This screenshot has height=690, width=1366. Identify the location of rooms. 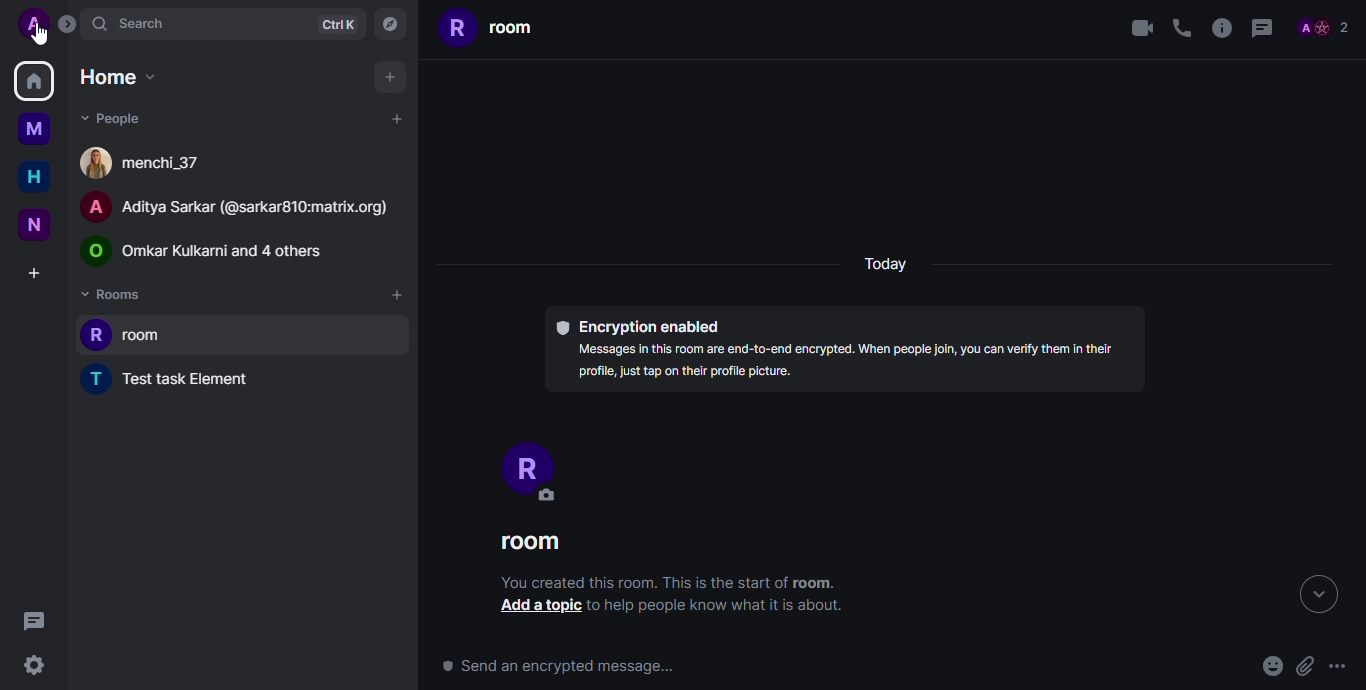
(115, 293).